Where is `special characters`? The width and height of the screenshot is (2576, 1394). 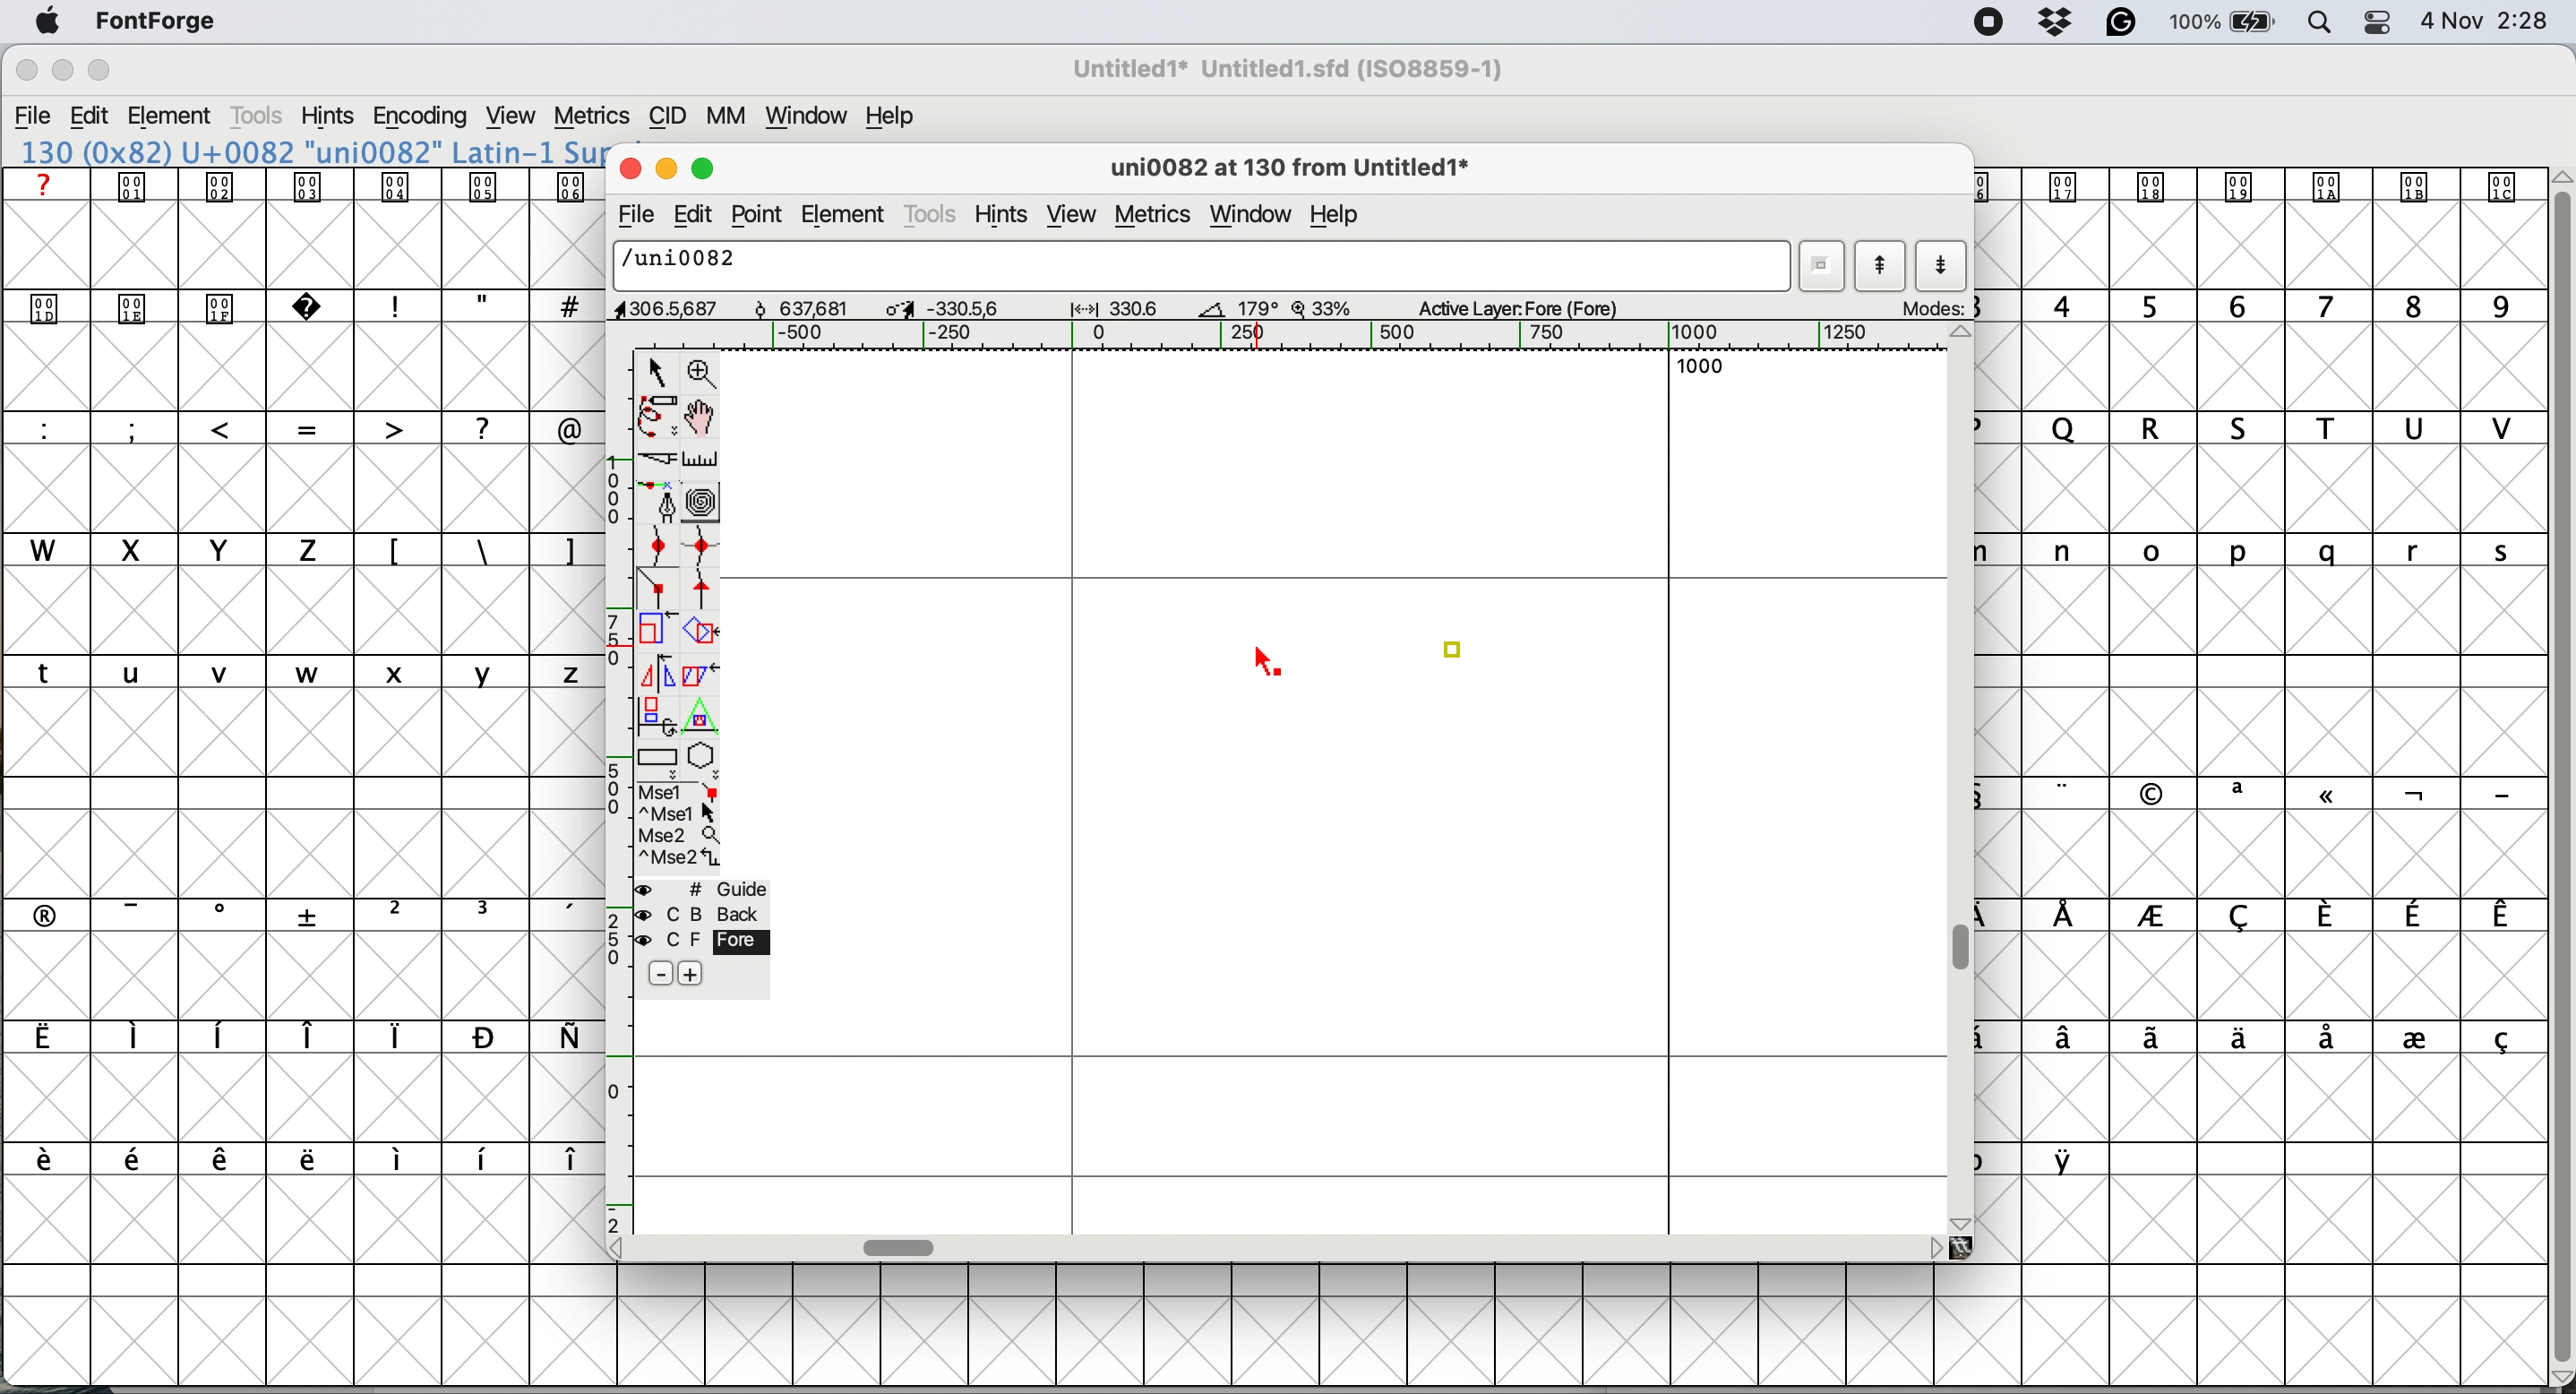
special characters is located at coordinates (303, 427).